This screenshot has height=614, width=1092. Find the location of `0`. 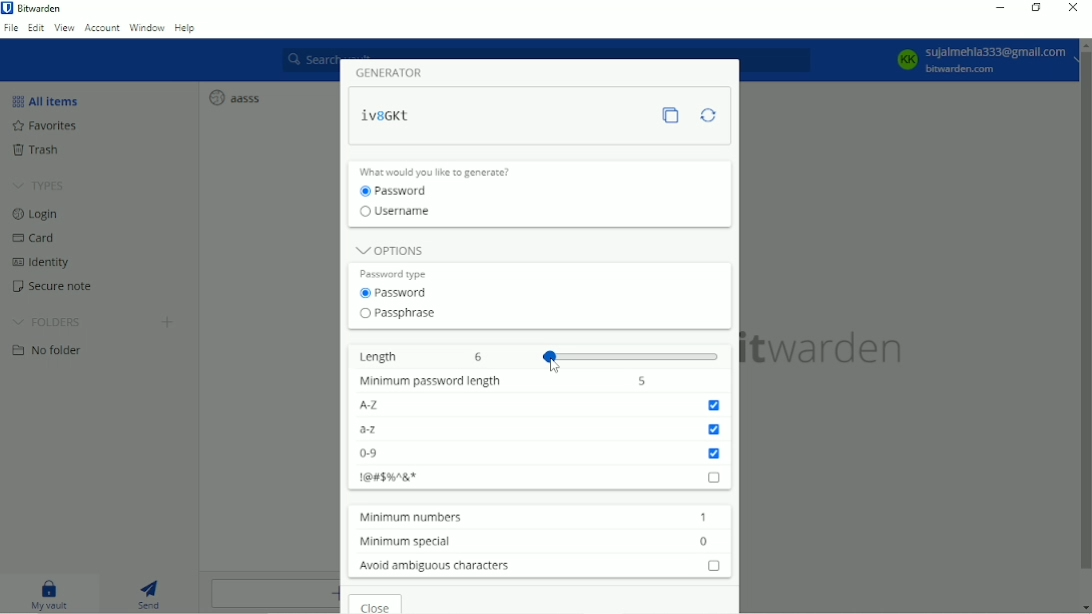

0 is located at coordinates (705, 541).